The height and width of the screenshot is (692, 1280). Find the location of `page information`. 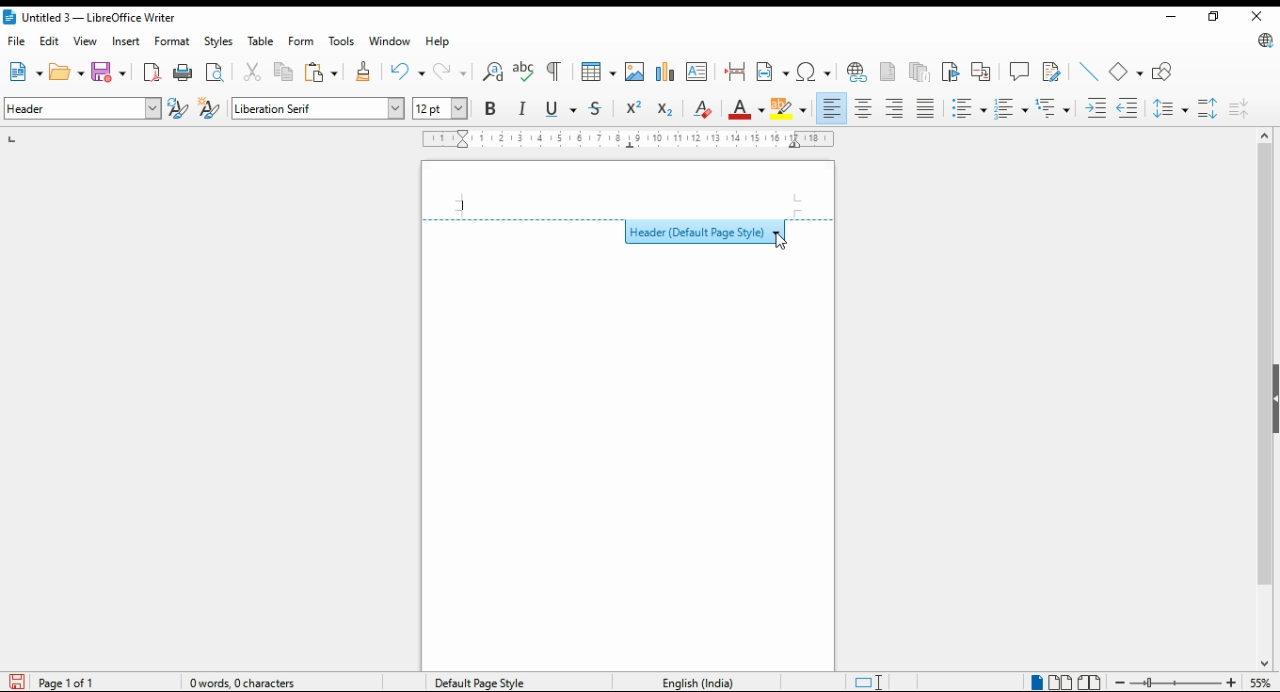

page information is located at coordinates (62, 682).